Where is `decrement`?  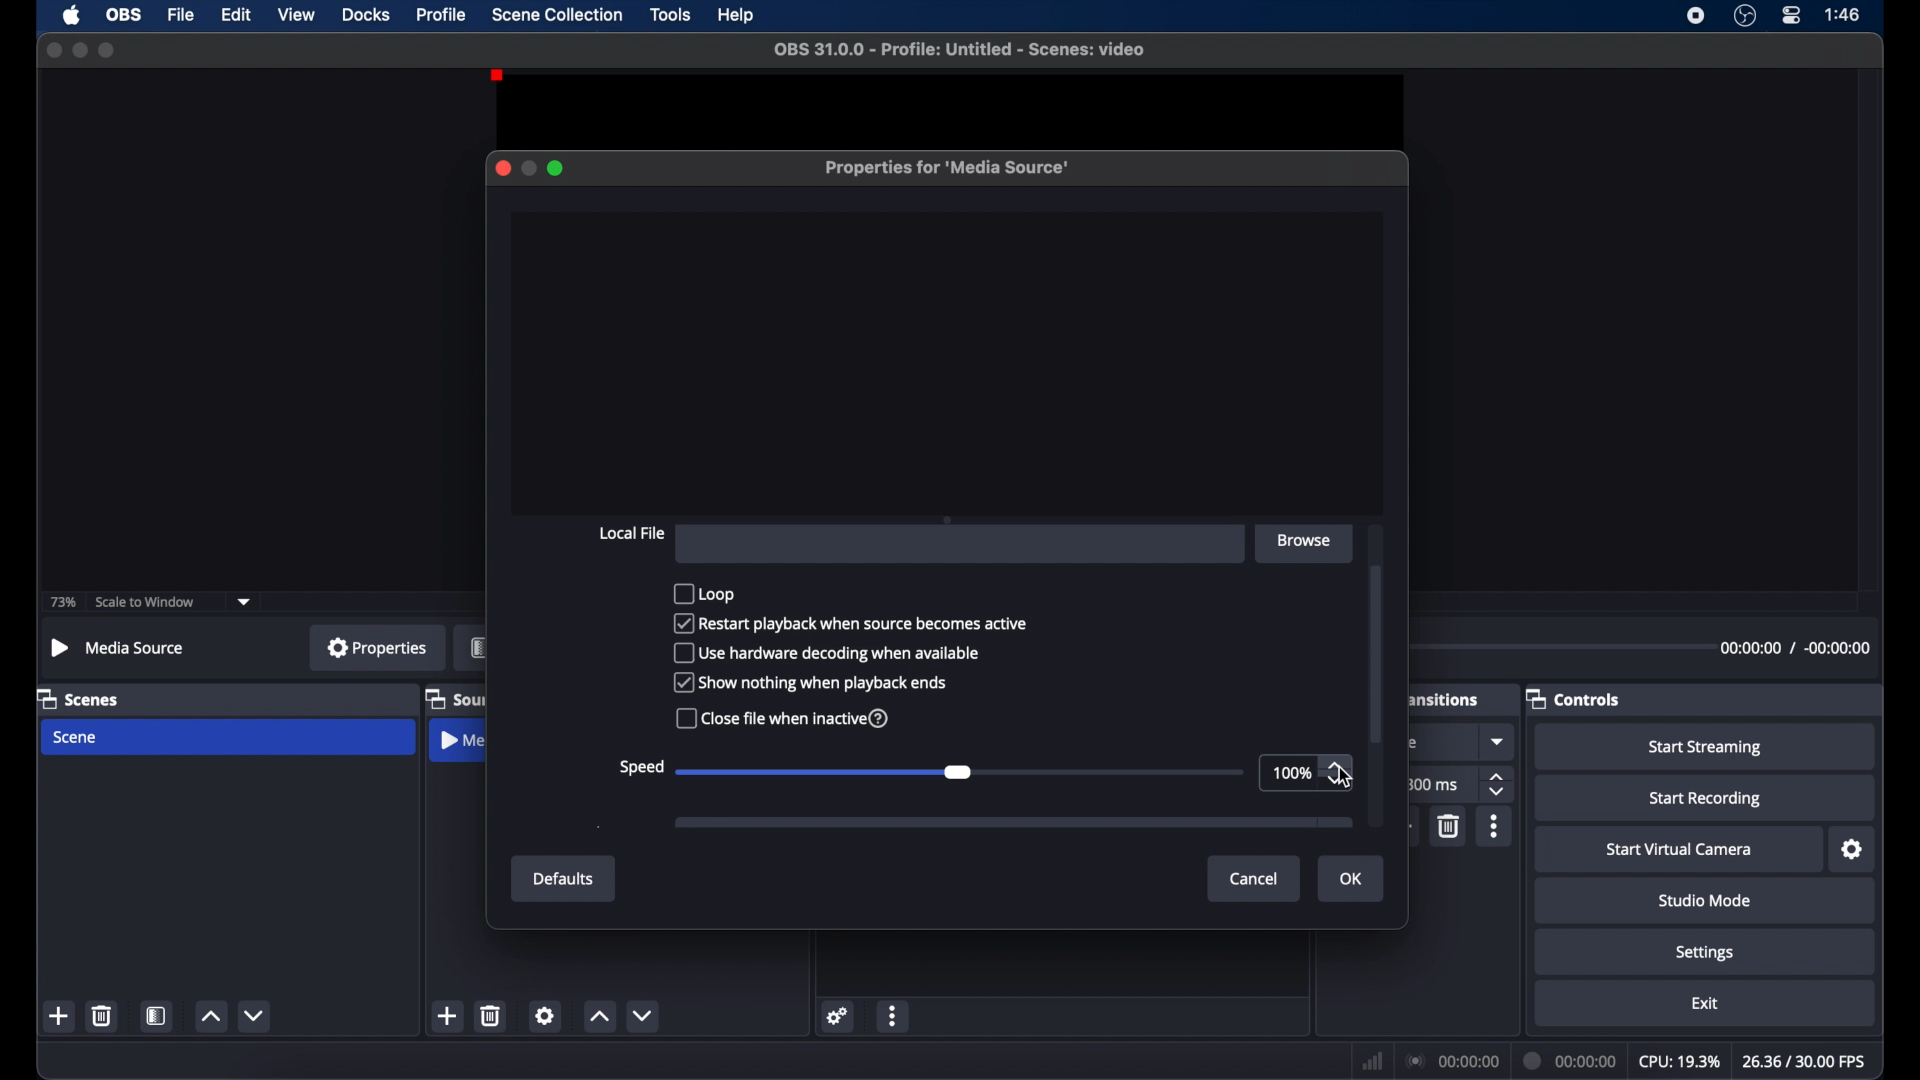 decrement is located at coordinates (643, 1015).